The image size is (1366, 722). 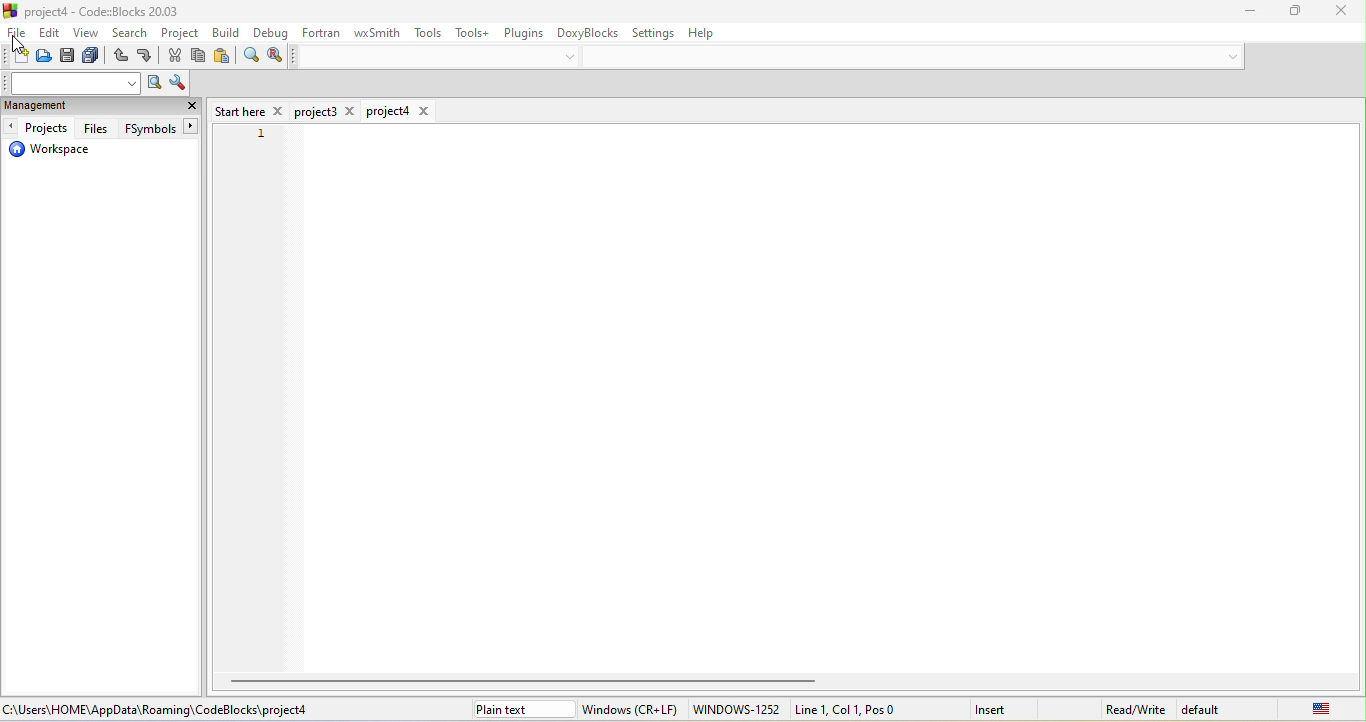 I want to click on redo, so click(x=147, y=58).